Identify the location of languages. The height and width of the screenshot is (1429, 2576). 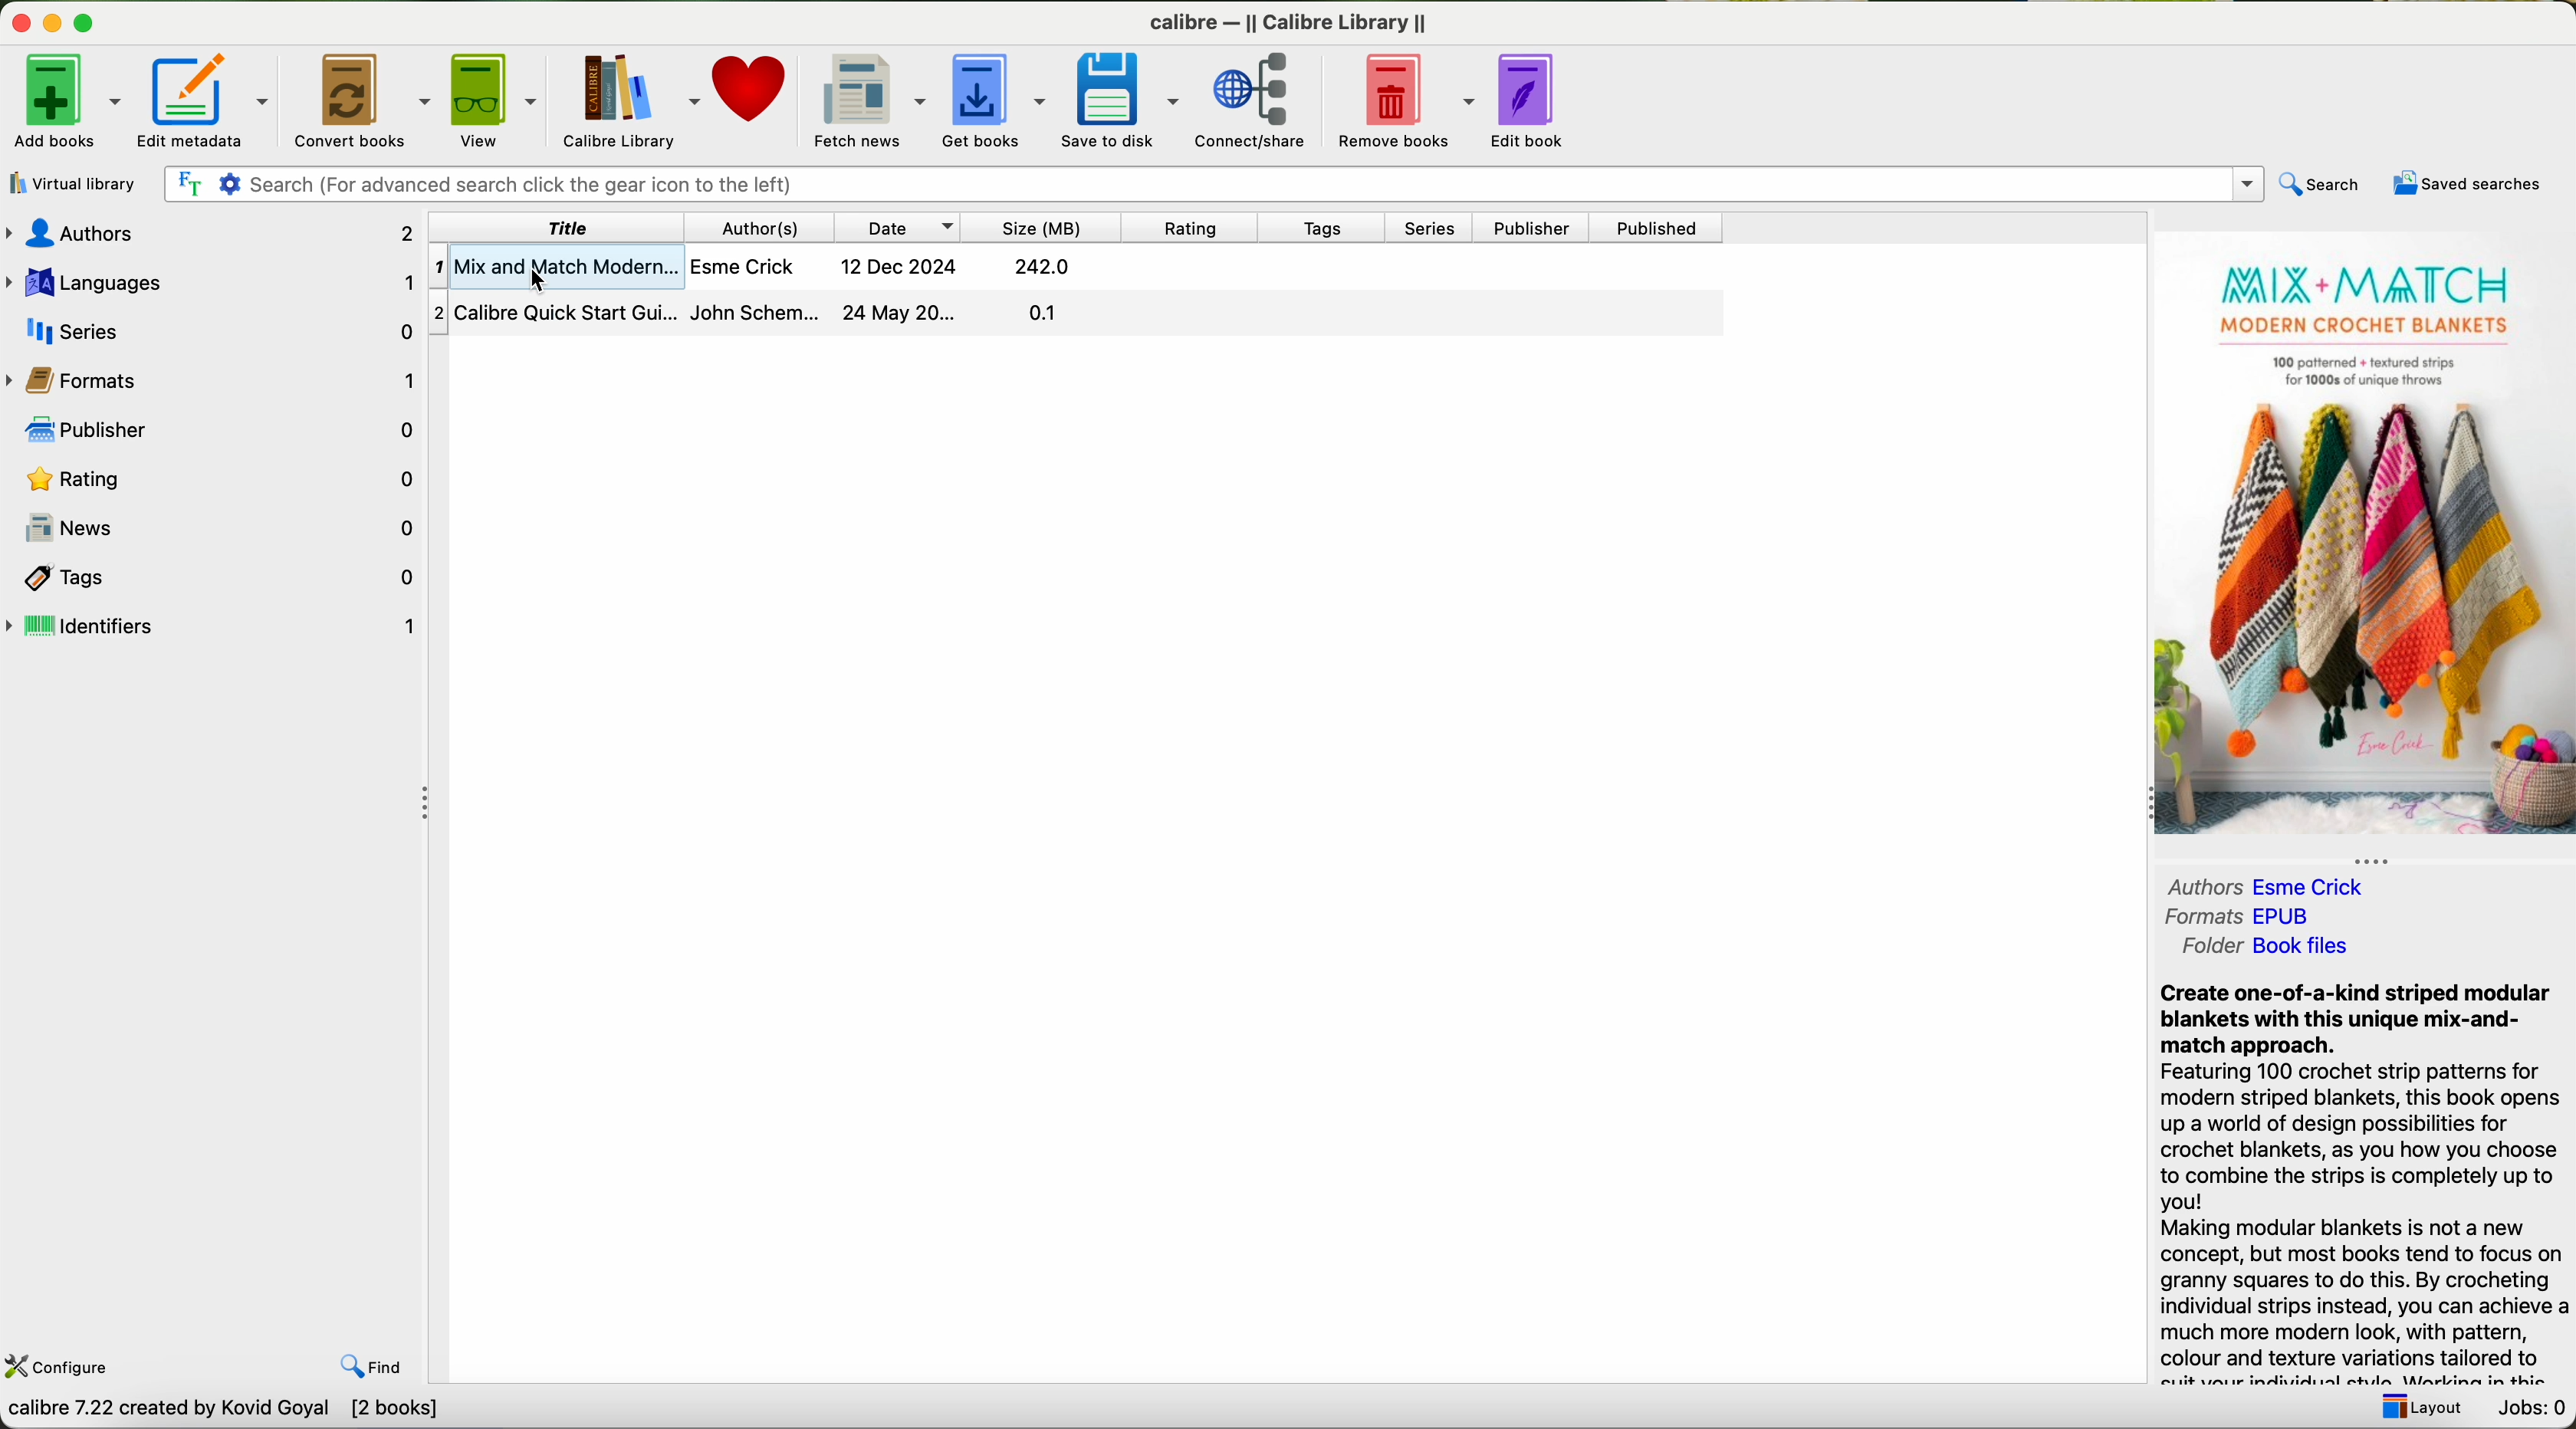
(217, 283).